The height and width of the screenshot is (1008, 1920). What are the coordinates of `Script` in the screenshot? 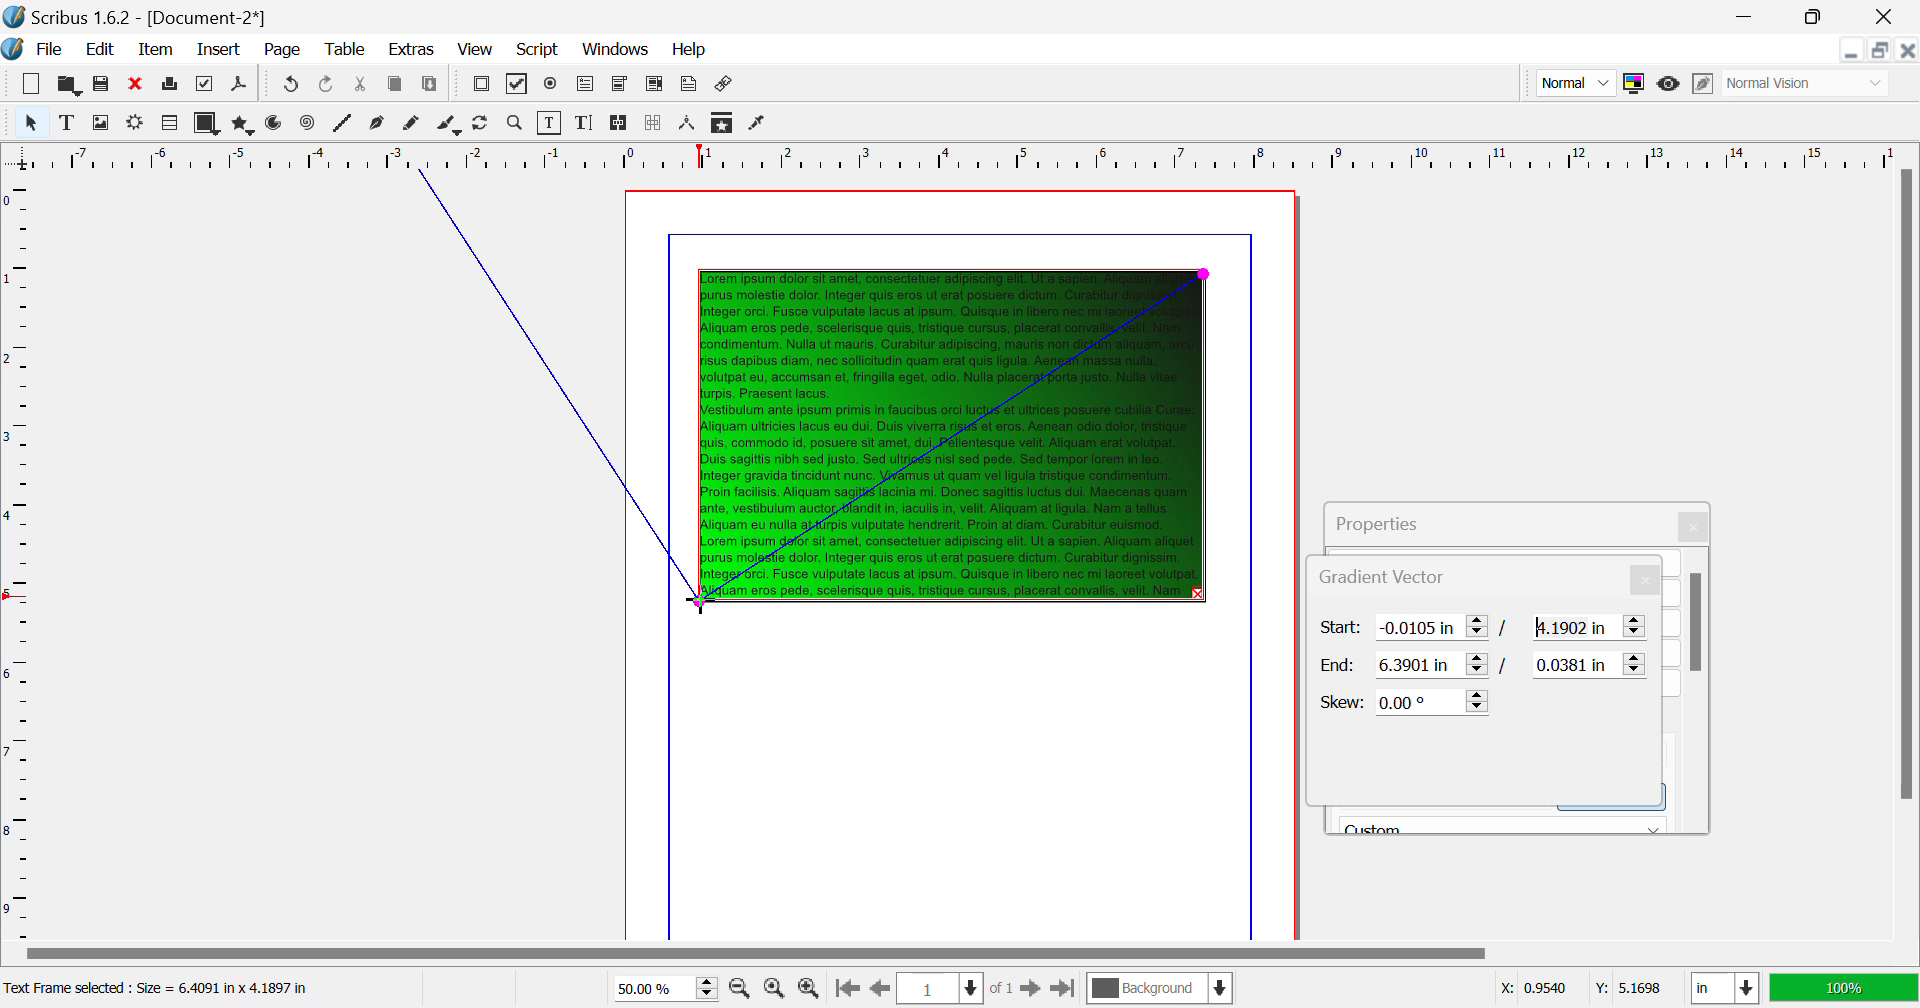 It's located at (539, 48).